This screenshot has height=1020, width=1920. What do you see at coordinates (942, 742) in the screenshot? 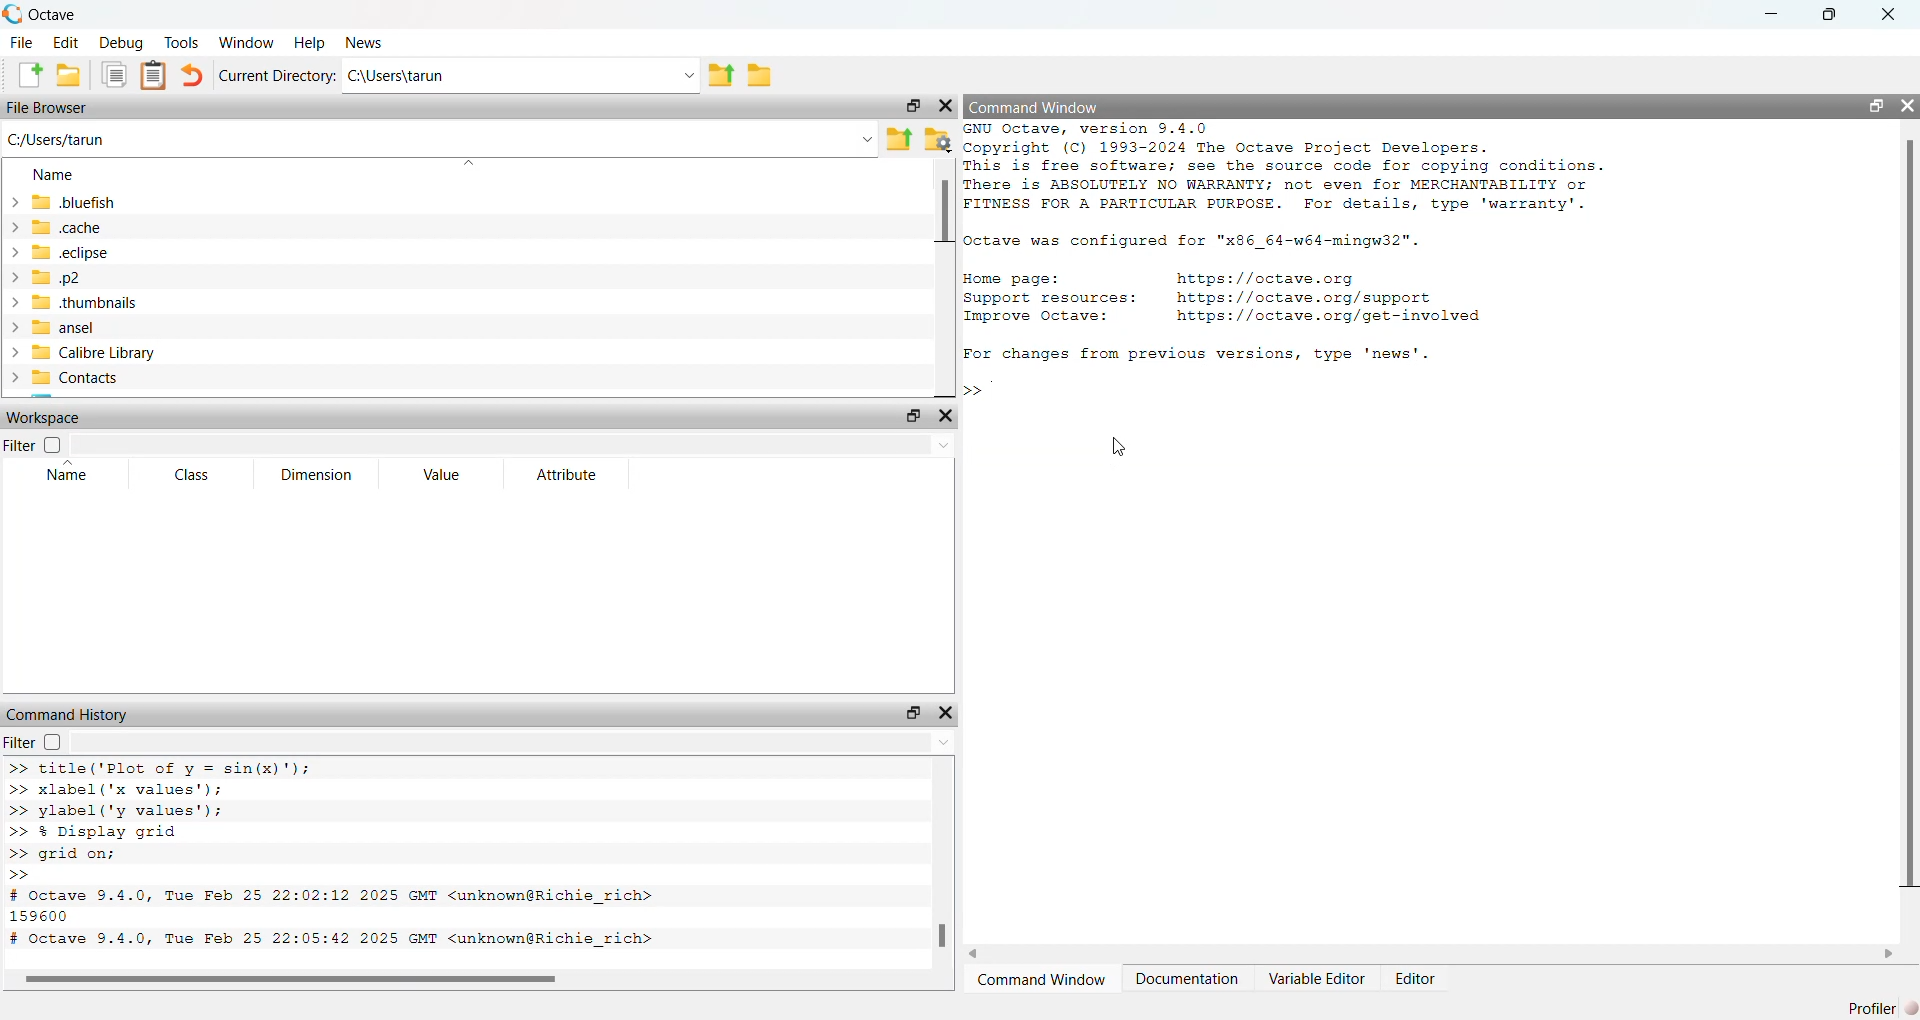
I see `down` at bounding box center [942, 742].